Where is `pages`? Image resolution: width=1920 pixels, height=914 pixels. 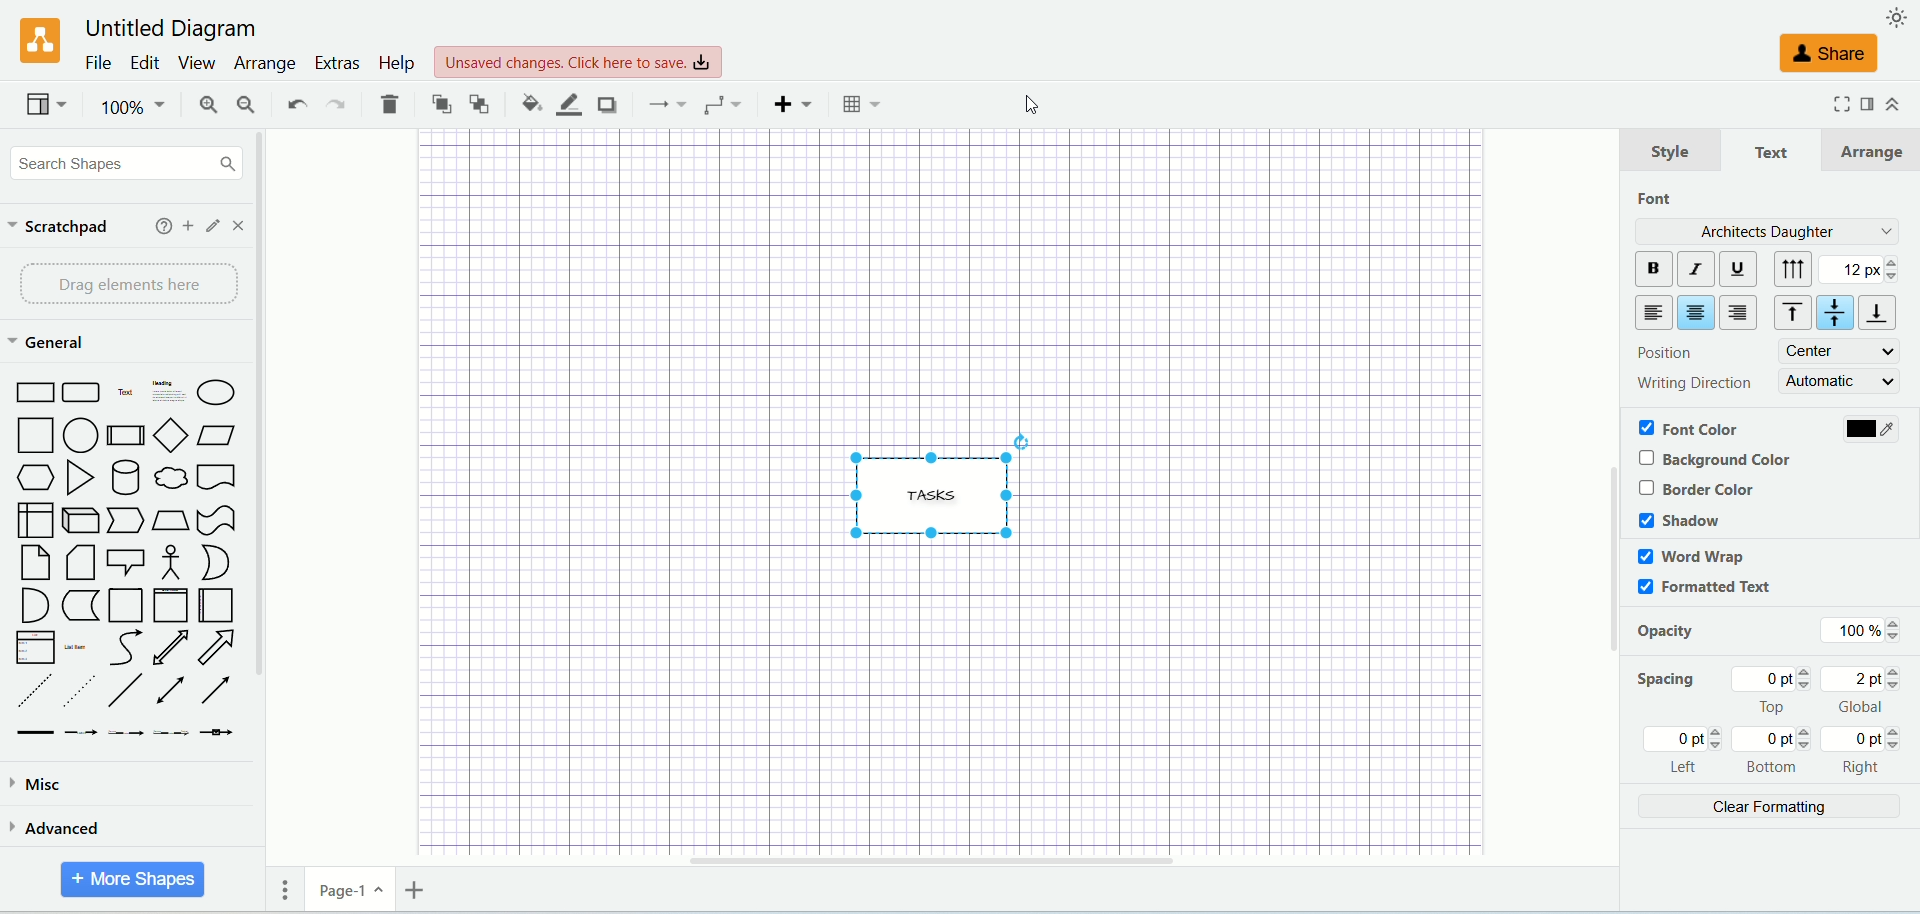
pages is located at coordinates (278, 889).